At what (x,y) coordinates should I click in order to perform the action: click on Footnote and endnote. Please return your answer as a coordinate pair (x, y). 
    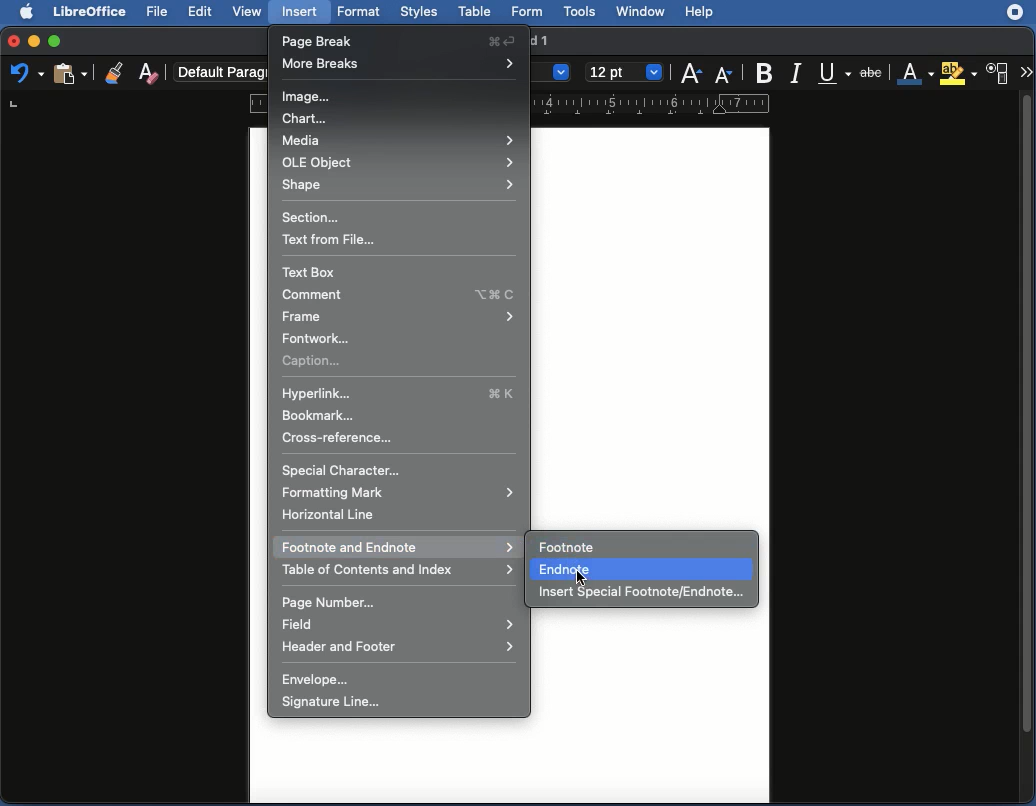
    Looking at the image, I should click on (398, 547).